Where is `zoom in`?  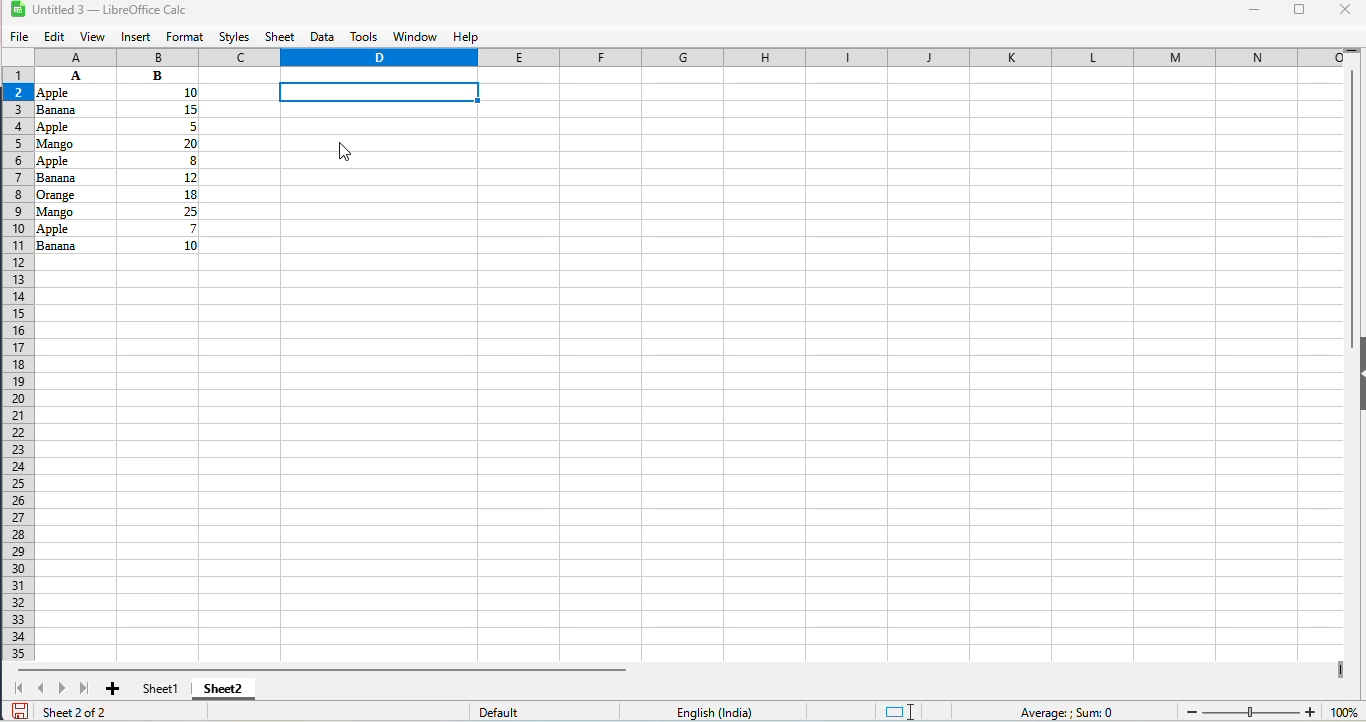 zoom in is located at coordinates (1311, 713).